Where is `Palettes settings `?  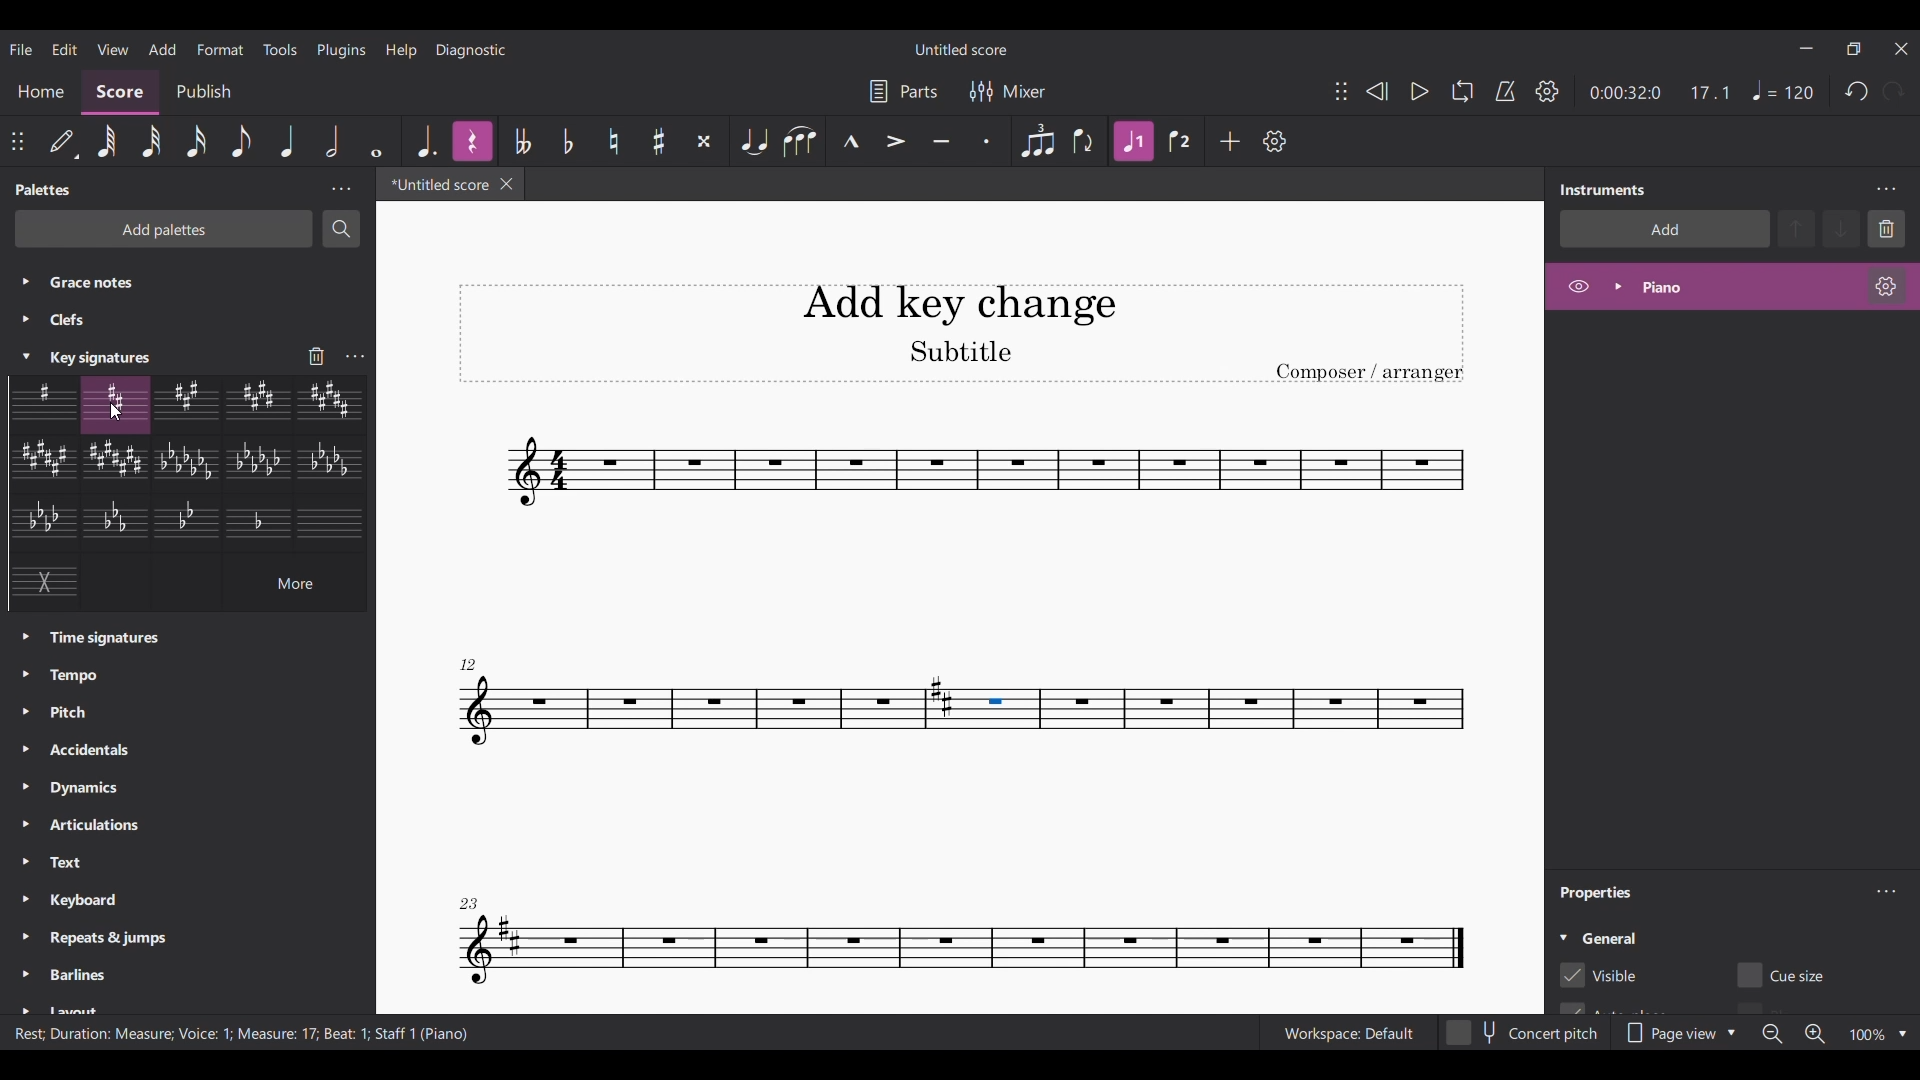
Palettes settings  is located at coordinates (342, 189).